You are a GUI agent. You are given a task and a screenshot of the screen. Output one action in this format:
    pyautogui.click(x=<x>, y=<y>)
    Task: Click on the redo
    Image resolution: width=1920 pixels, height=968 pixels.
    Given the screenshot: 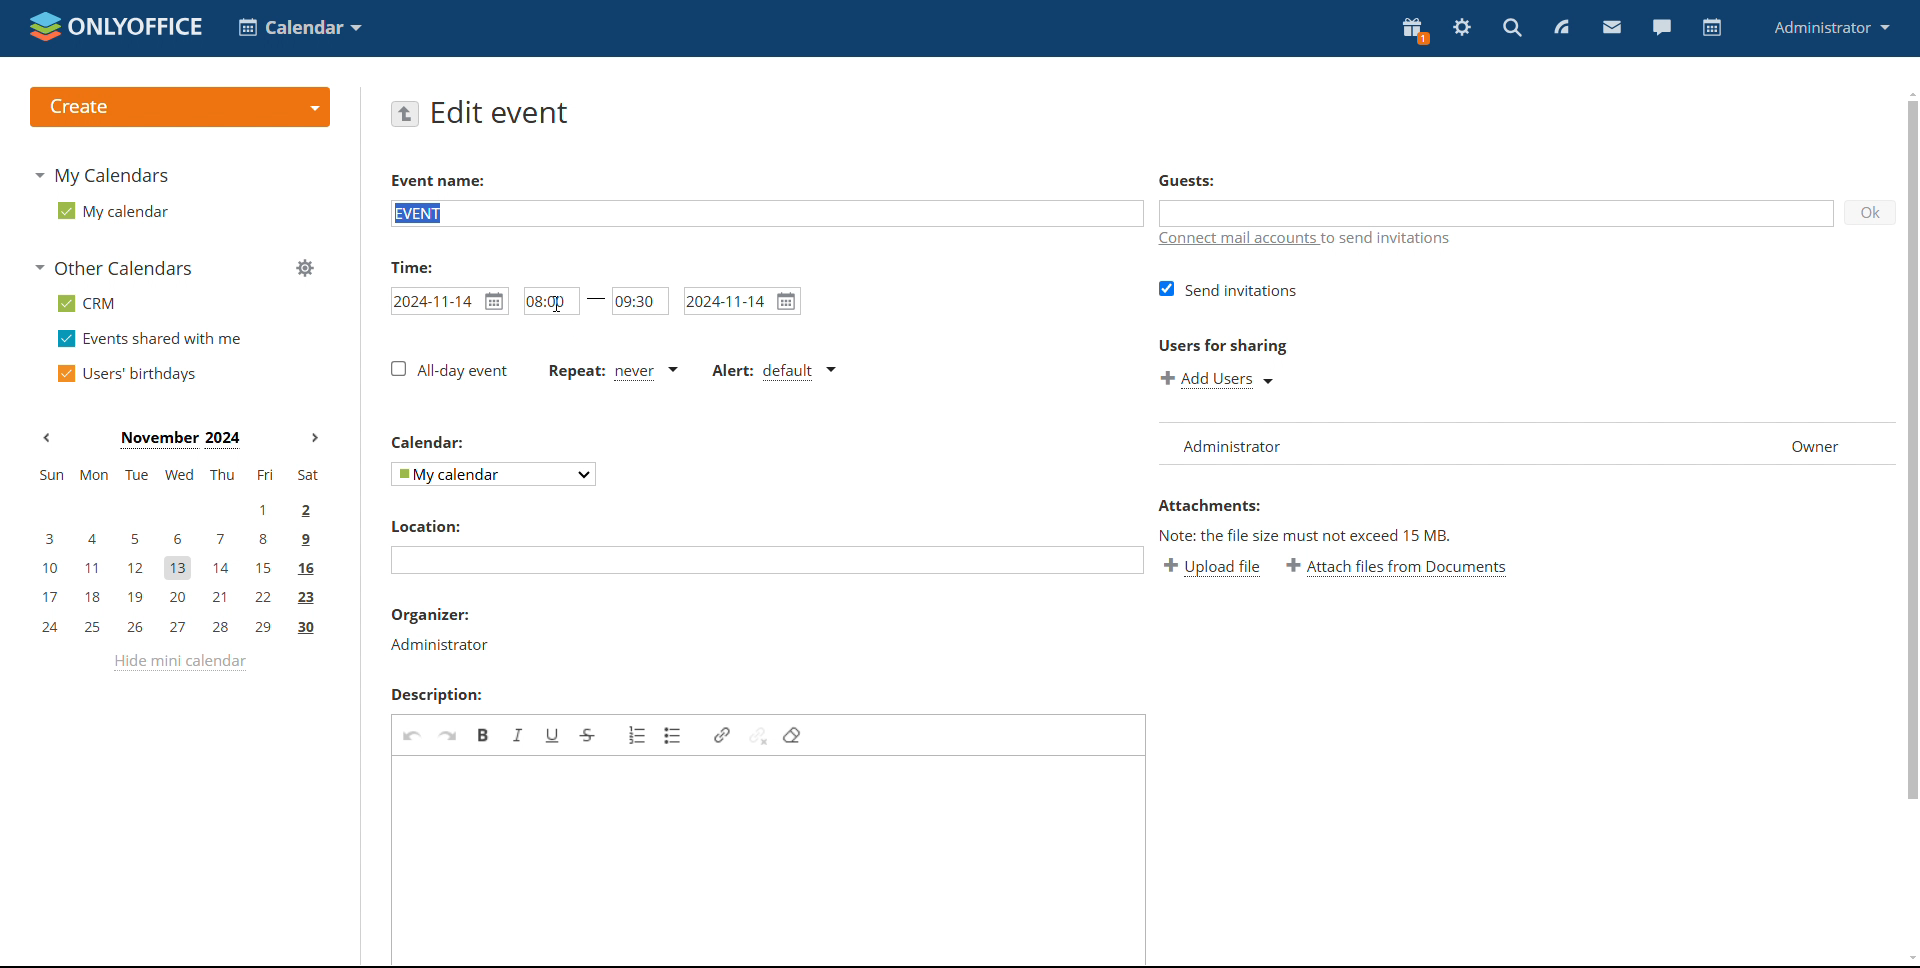 What is the action you would take?
    pyautogui.click(x=448, y=733)
    